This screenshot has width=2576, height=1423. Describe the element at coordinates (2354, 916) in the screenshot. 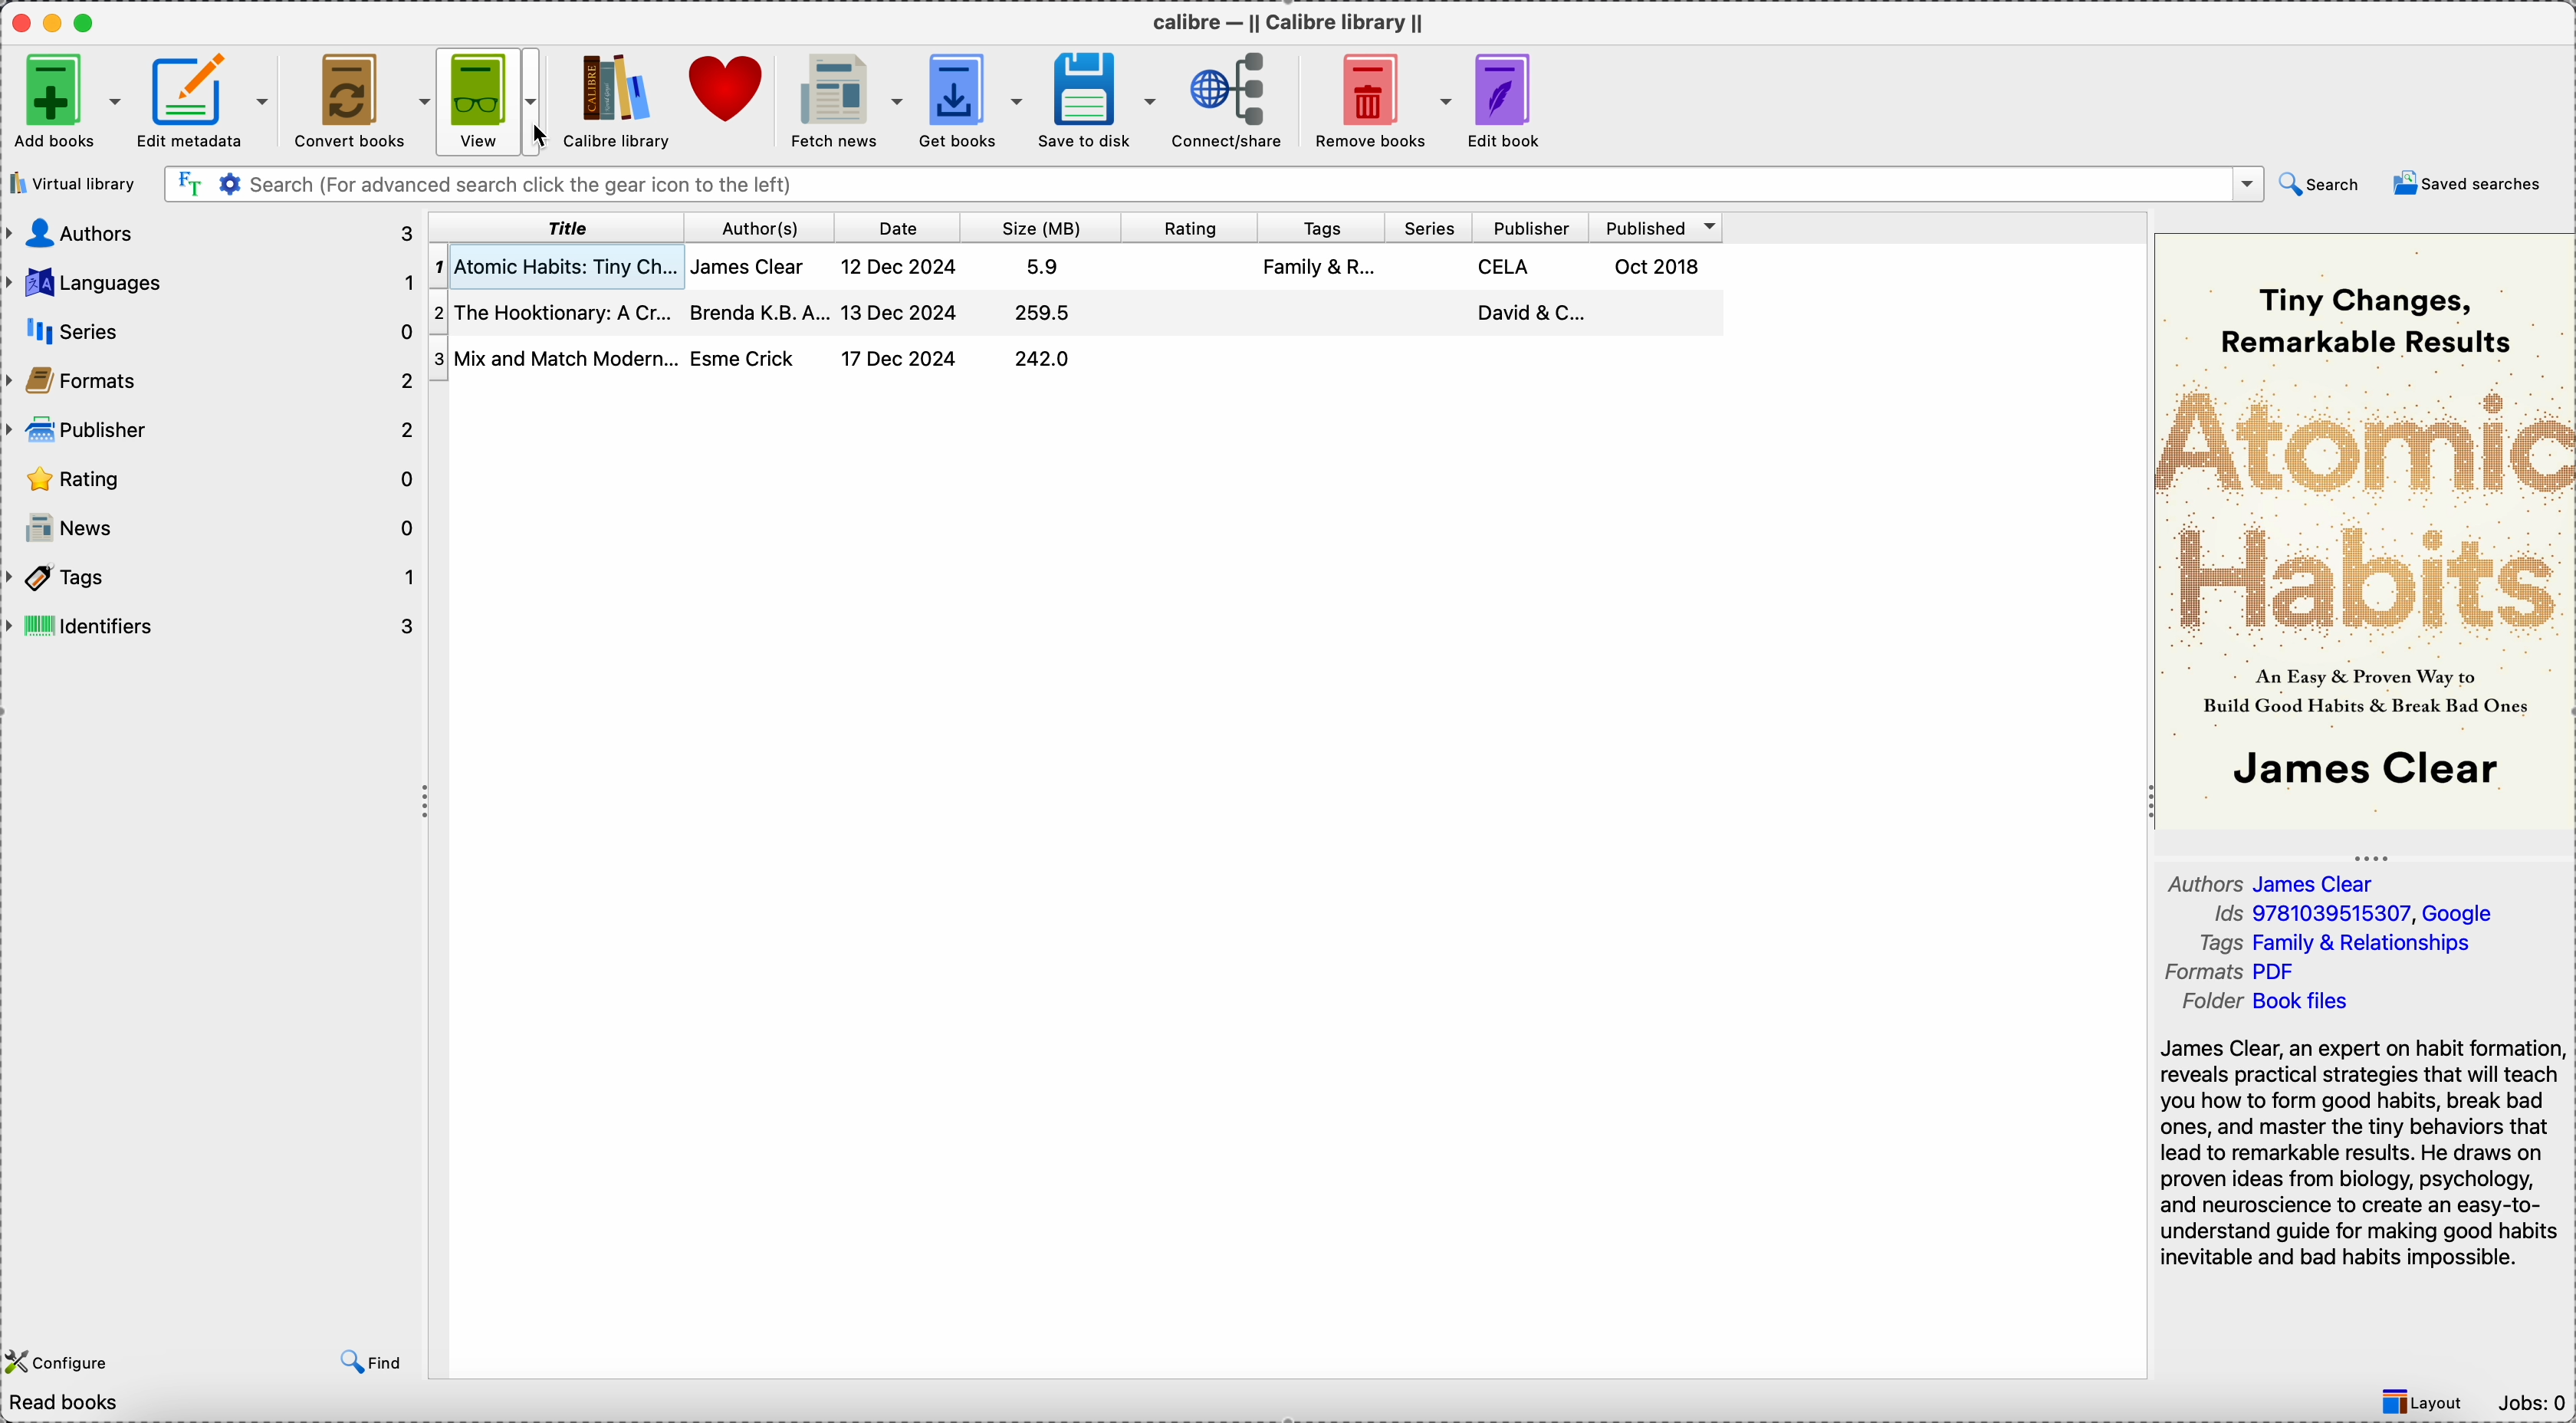

I see `Ids 9781039515307, Google` at that location.